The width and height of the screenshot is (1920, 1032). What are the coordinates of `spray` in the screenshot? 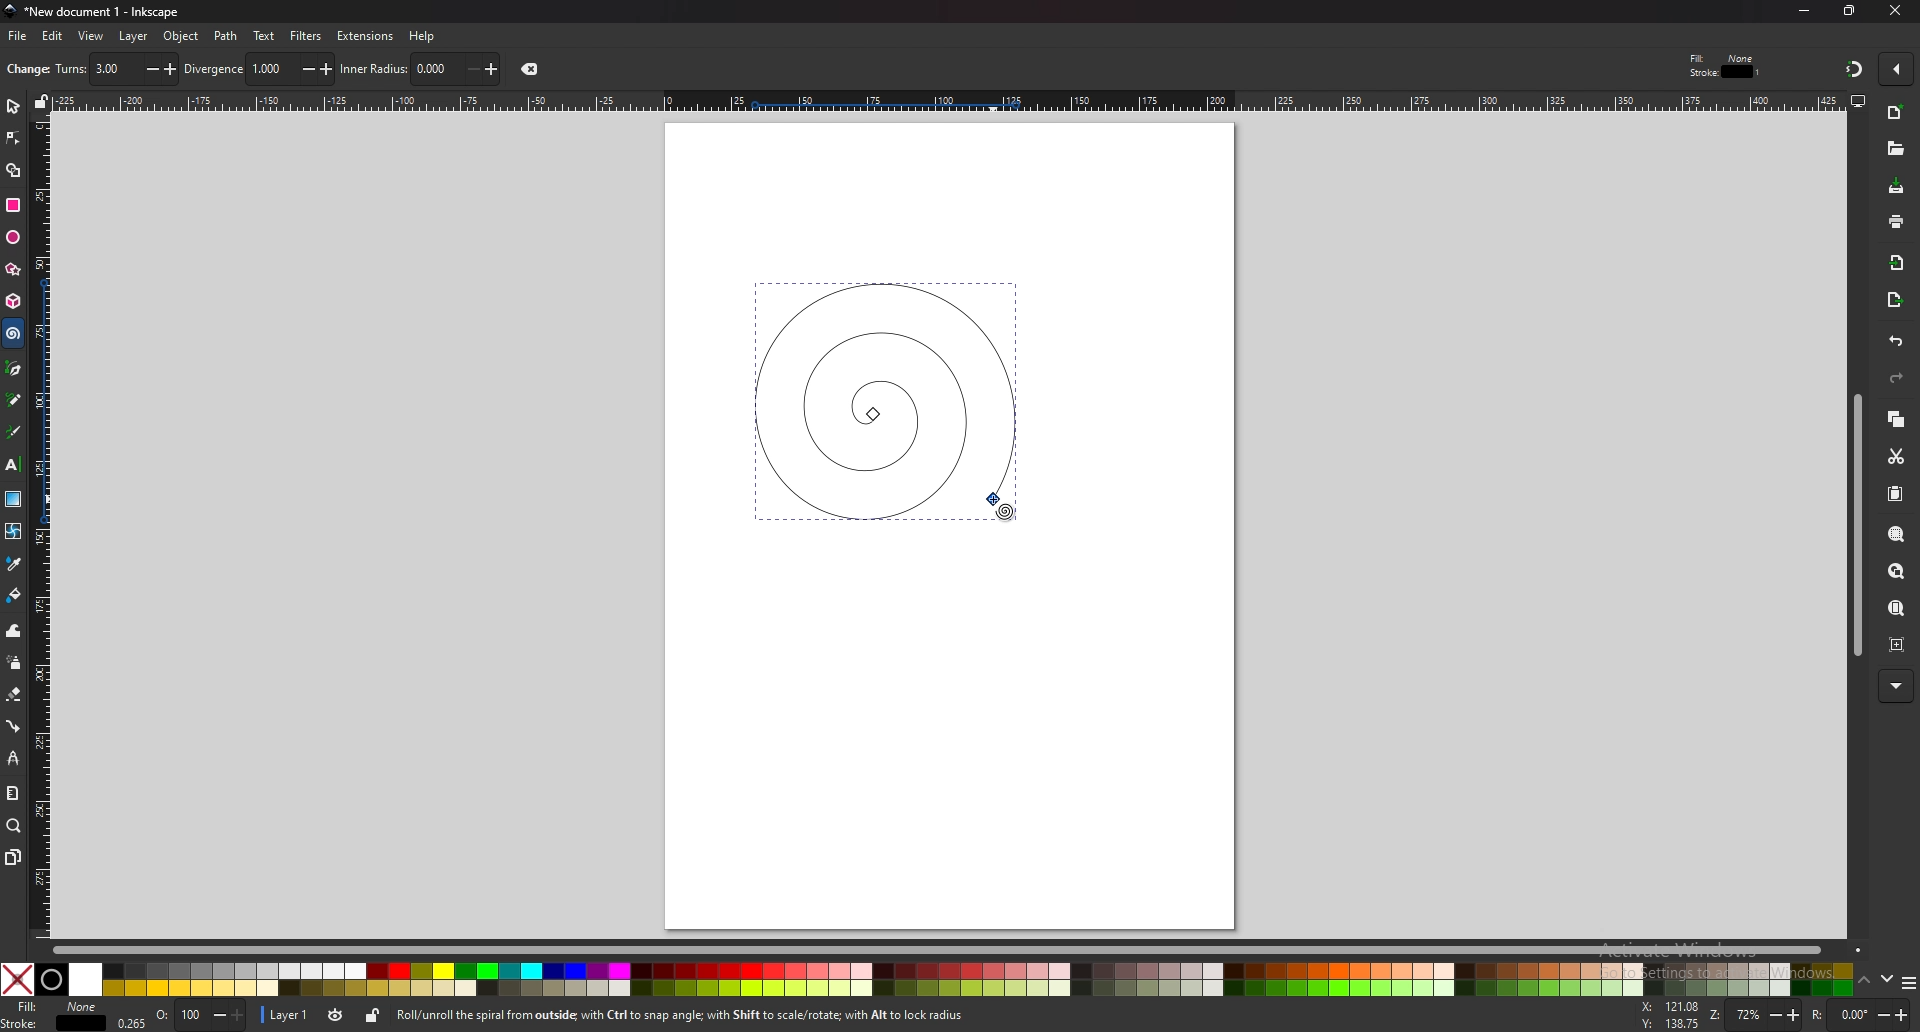 It's located at (14, 664).